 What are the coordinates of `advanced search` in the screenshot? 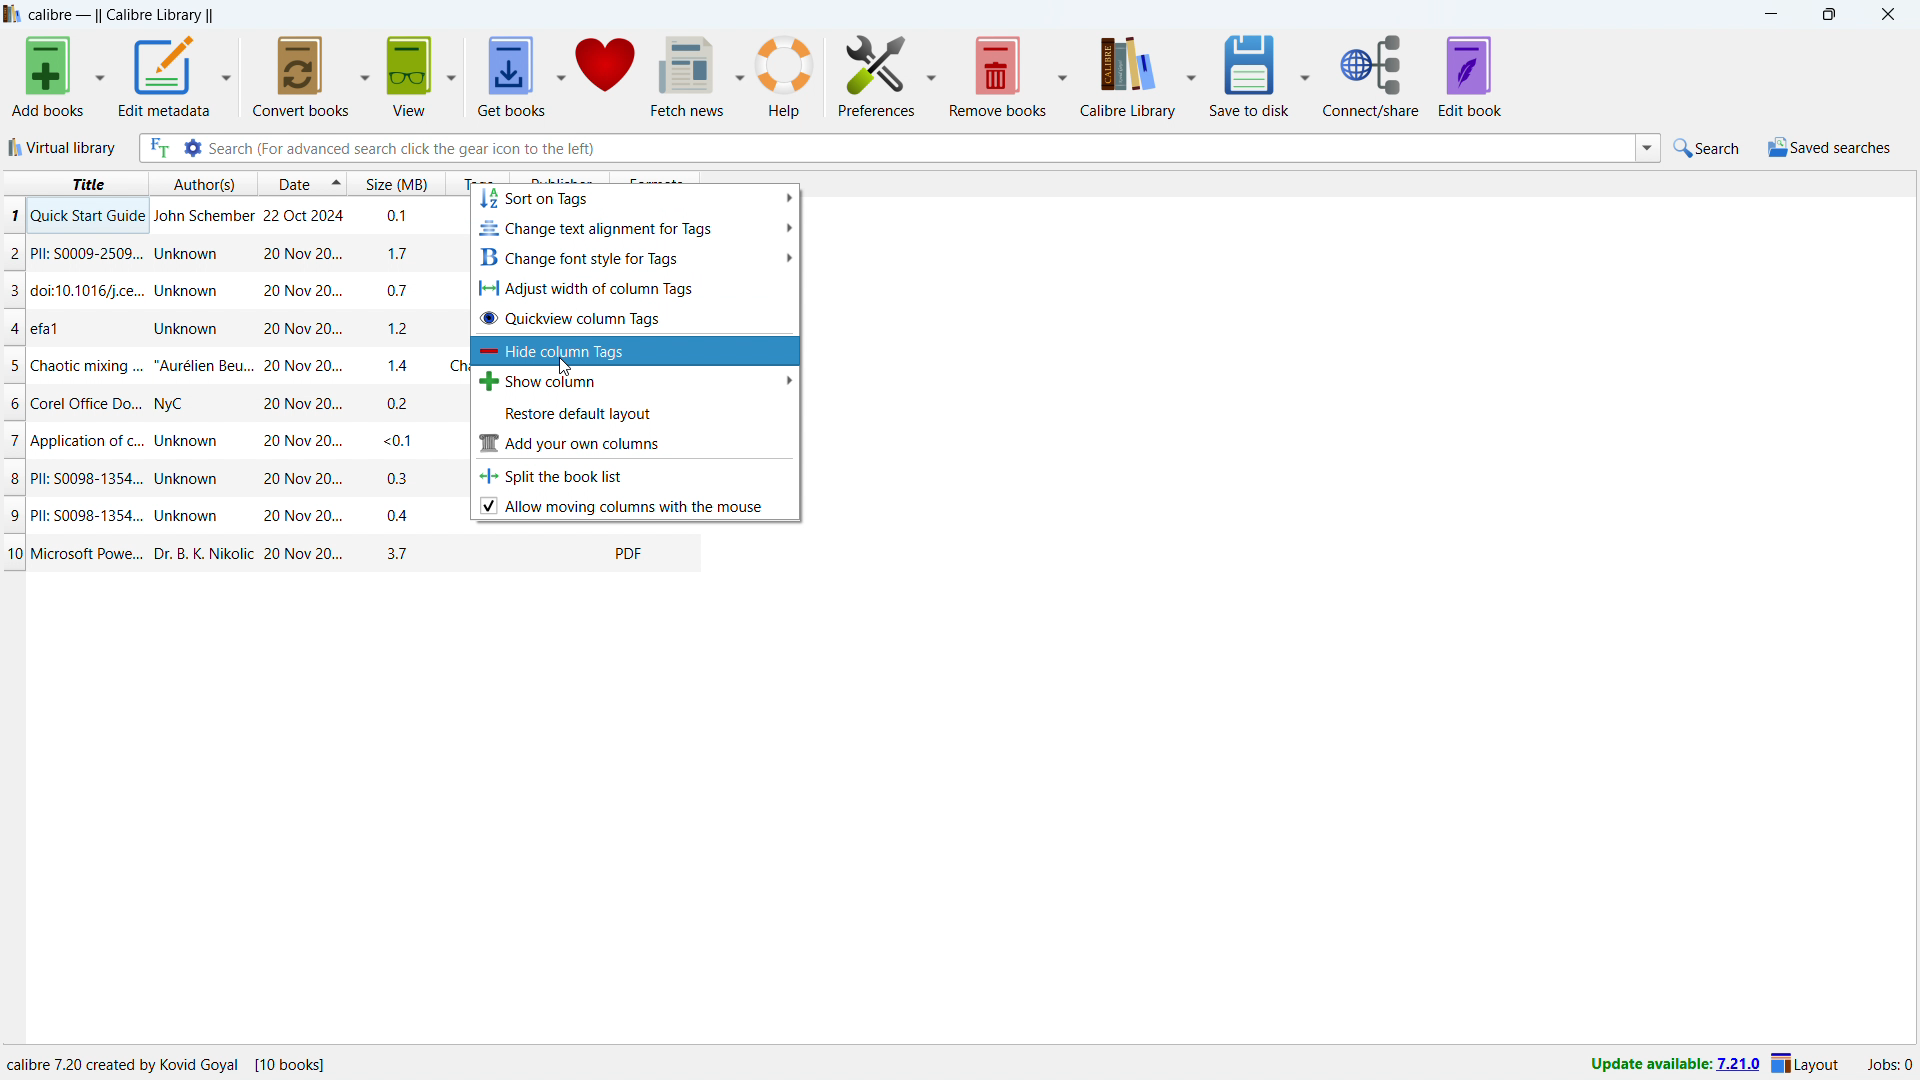 It's located at (193, 148).